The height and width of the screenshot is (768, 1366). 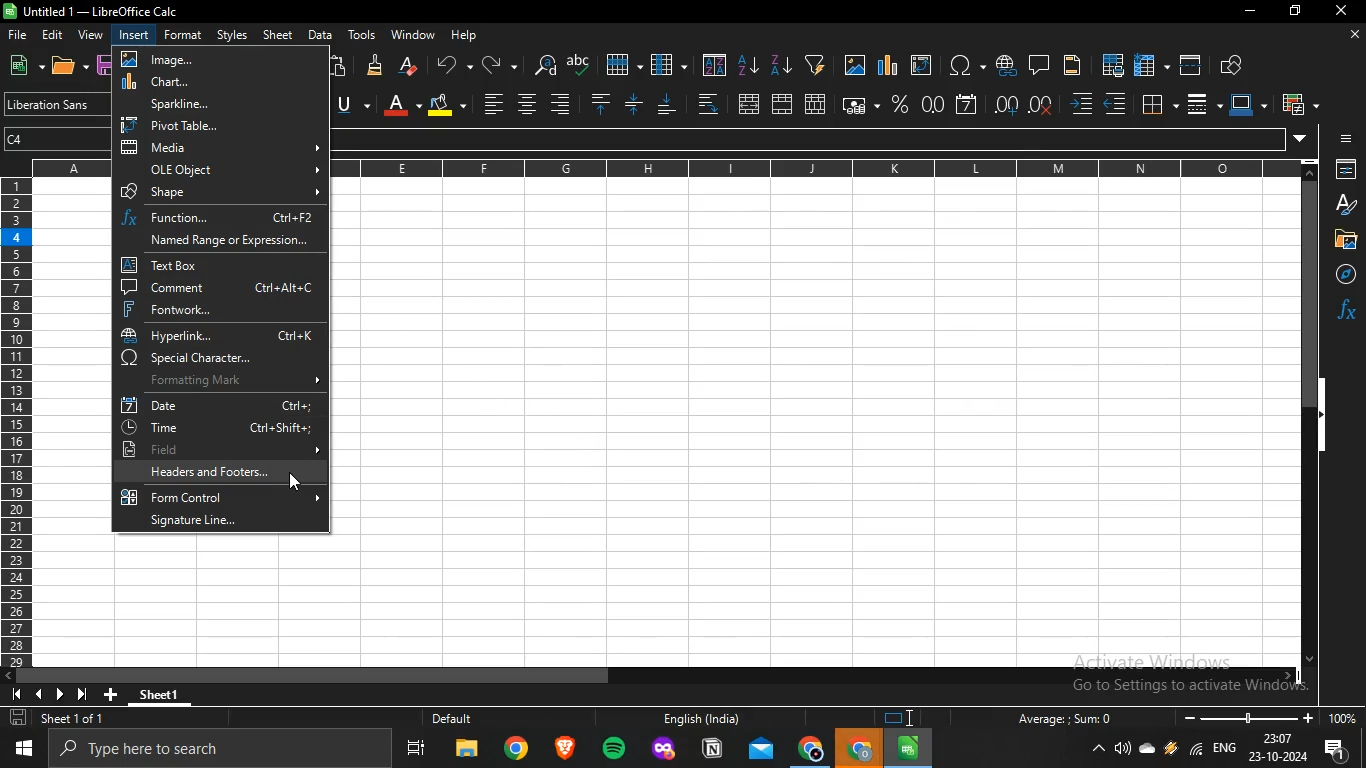 I want to click on spotify, so click(x=614, y=750).